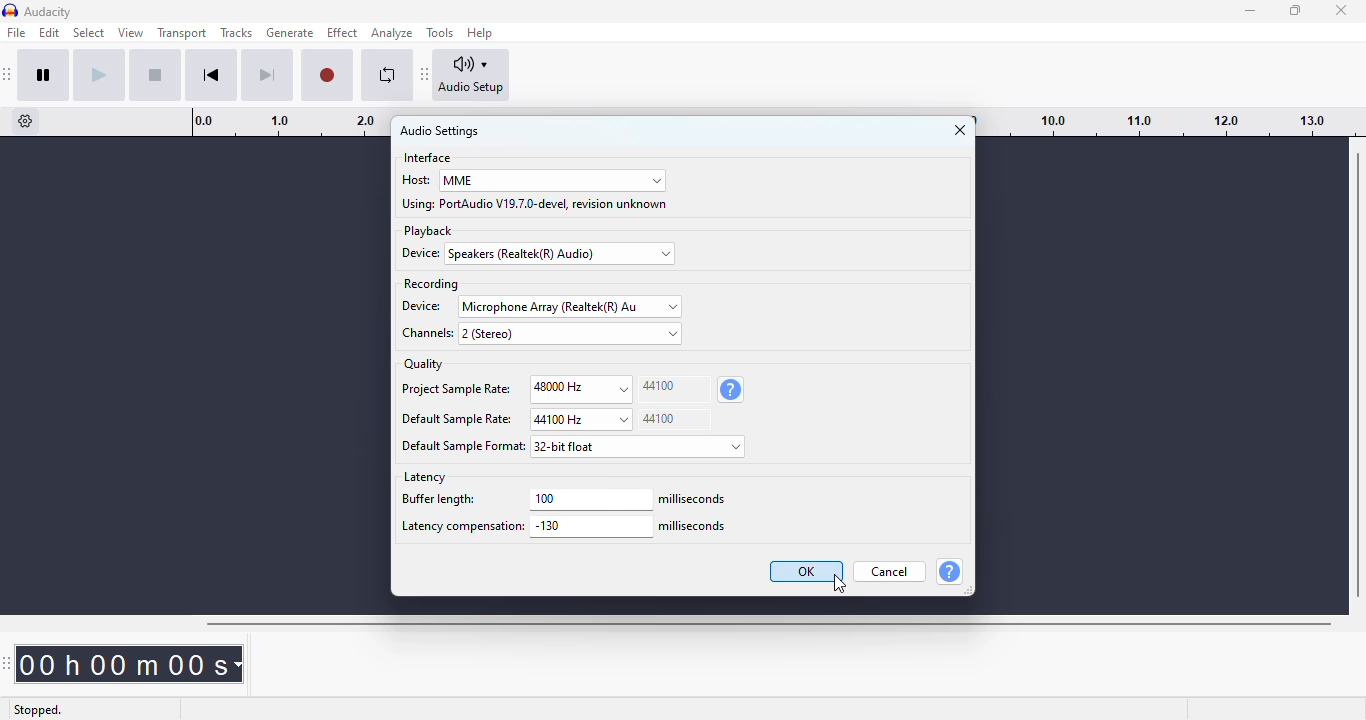  I want to click on select default sample rate, so click(580, 420).